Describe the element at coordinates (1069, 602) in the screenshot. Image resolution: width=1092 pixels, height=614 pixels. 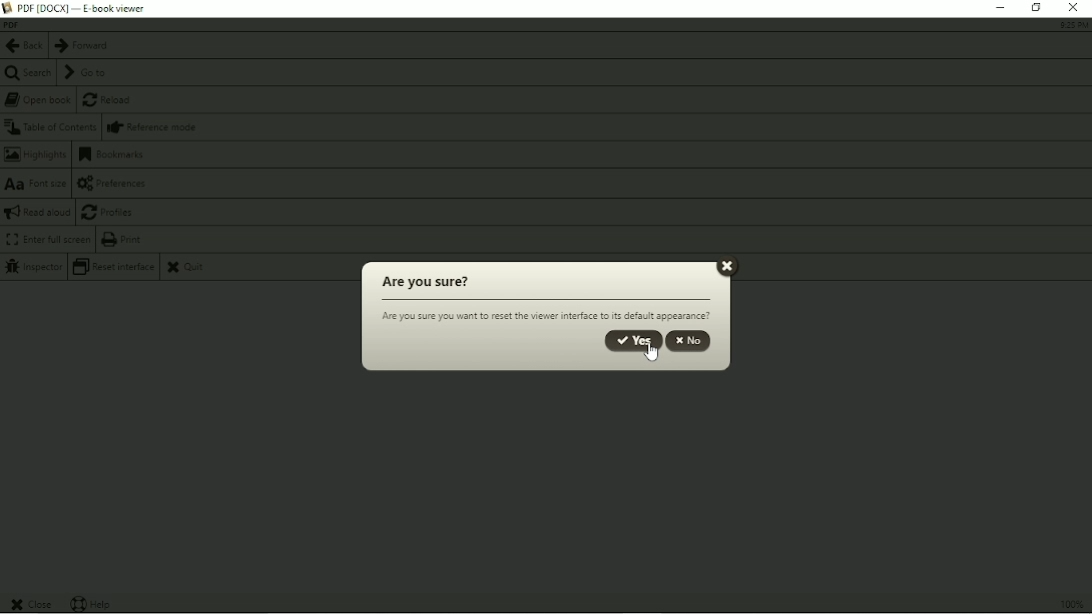
I see `100%` at that location.